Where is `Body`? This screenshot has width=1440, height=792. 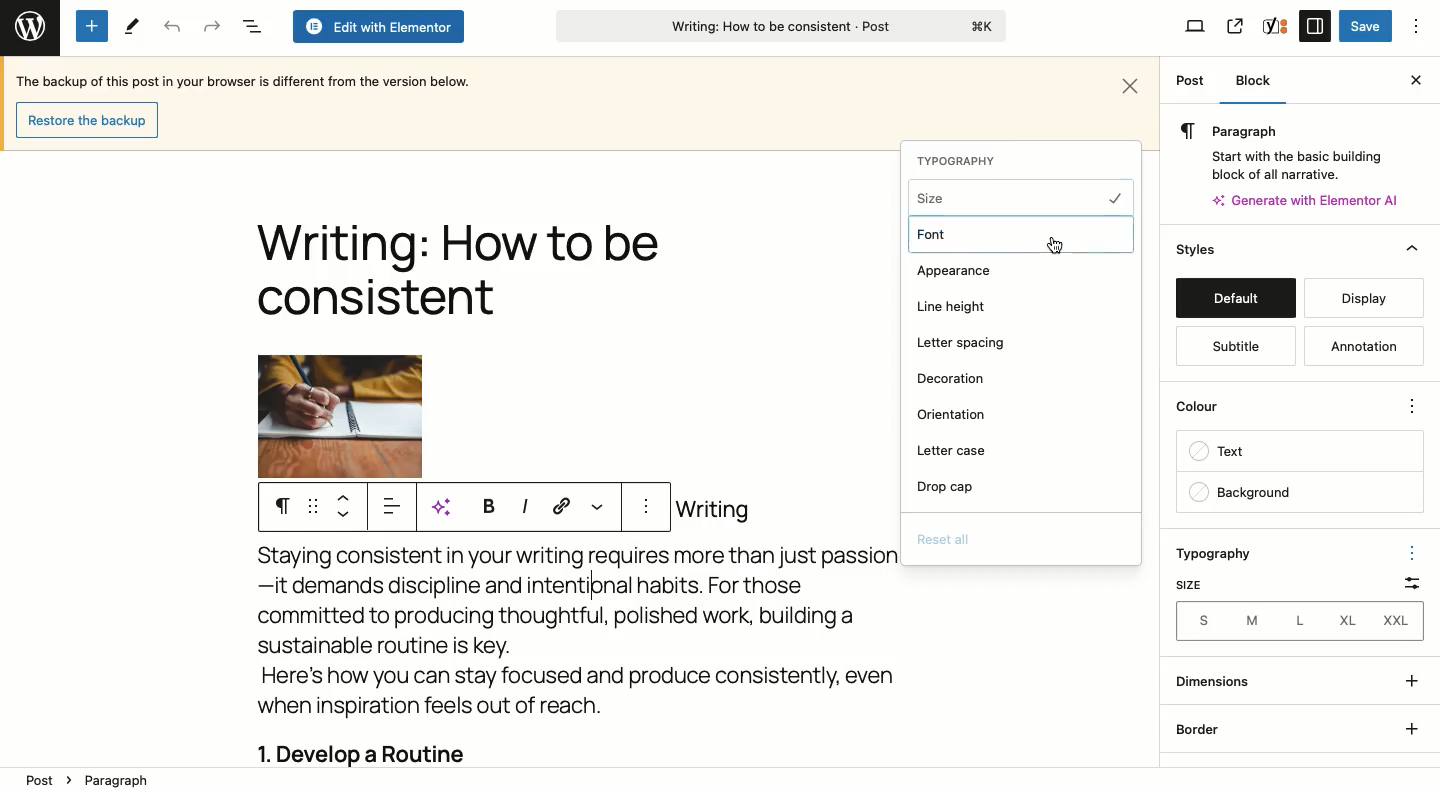 Body is located at coordinates (598, 629).